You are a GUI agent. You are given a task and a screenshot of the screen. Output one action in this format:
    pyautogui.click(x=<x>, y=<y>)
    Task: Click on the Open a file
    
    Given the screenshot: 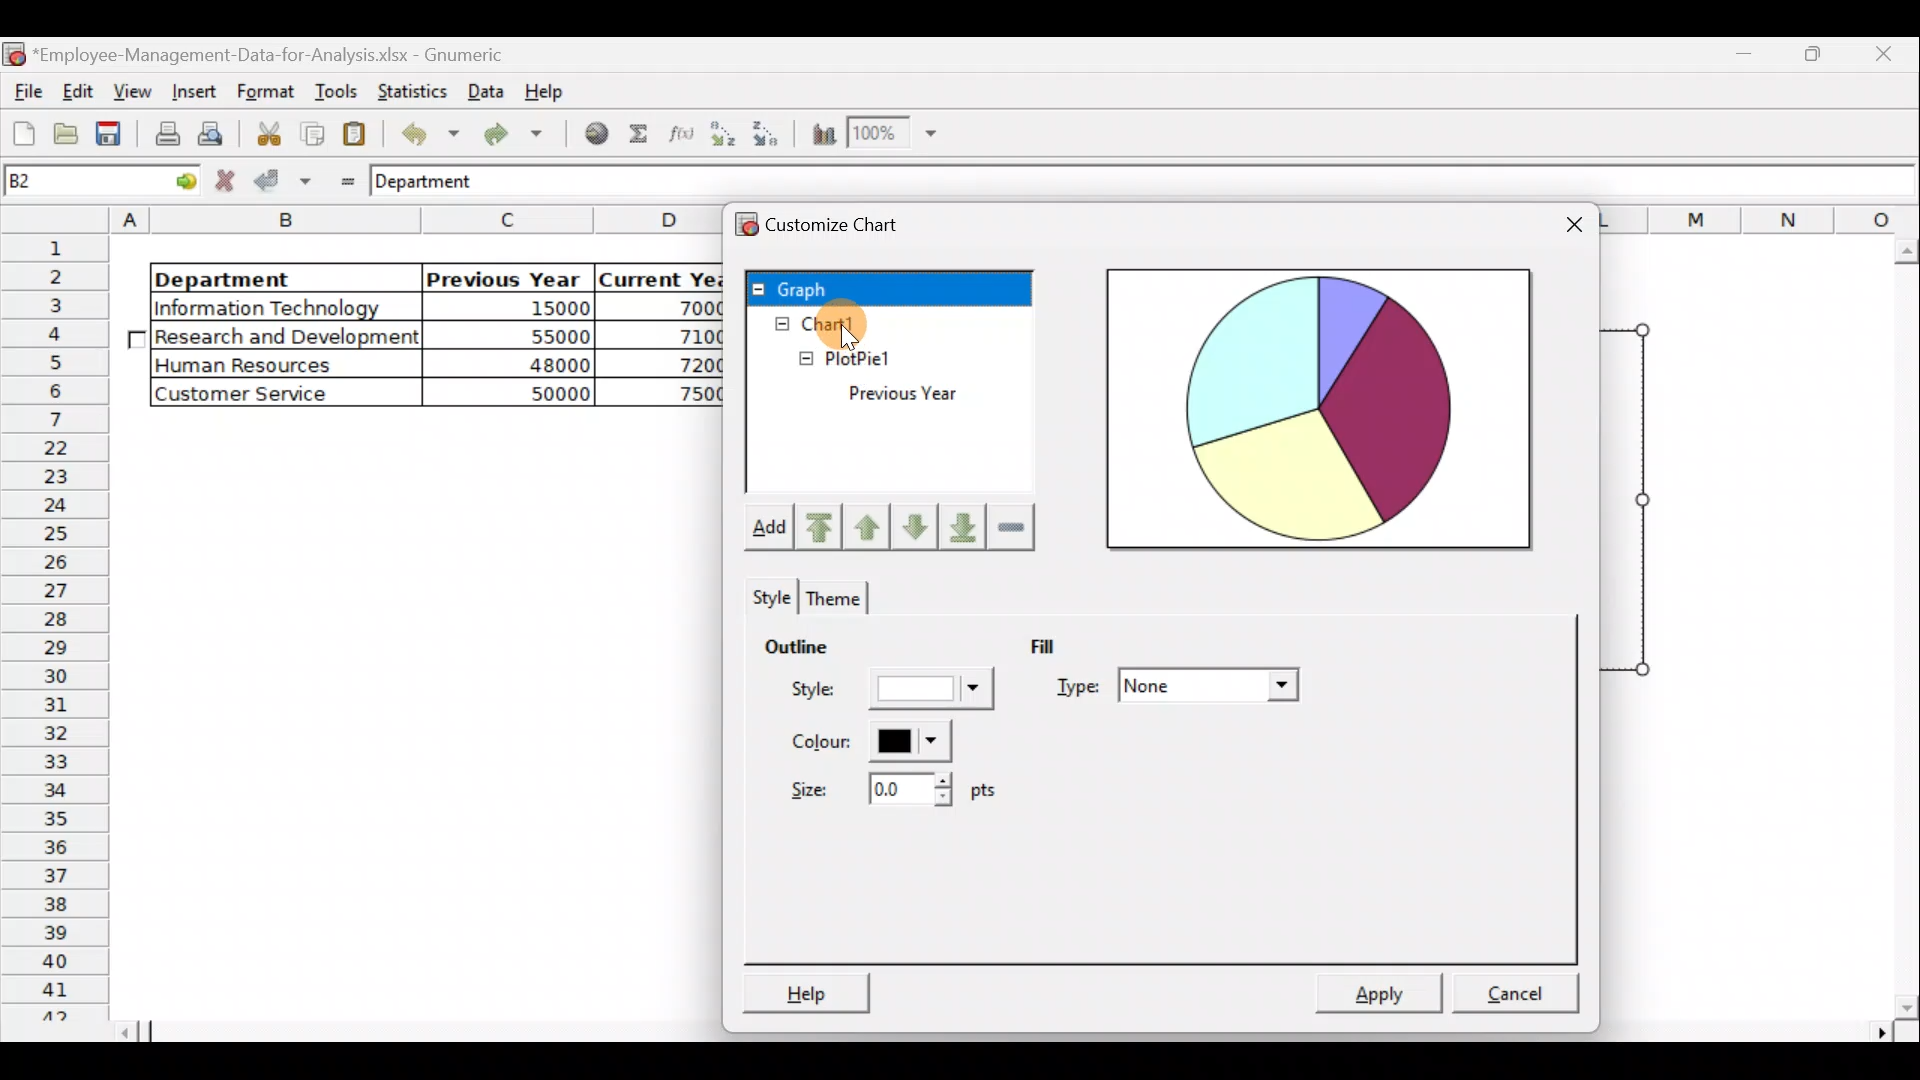 What is the action you would take?
    pyautogui.click(x=64, y=137)
    